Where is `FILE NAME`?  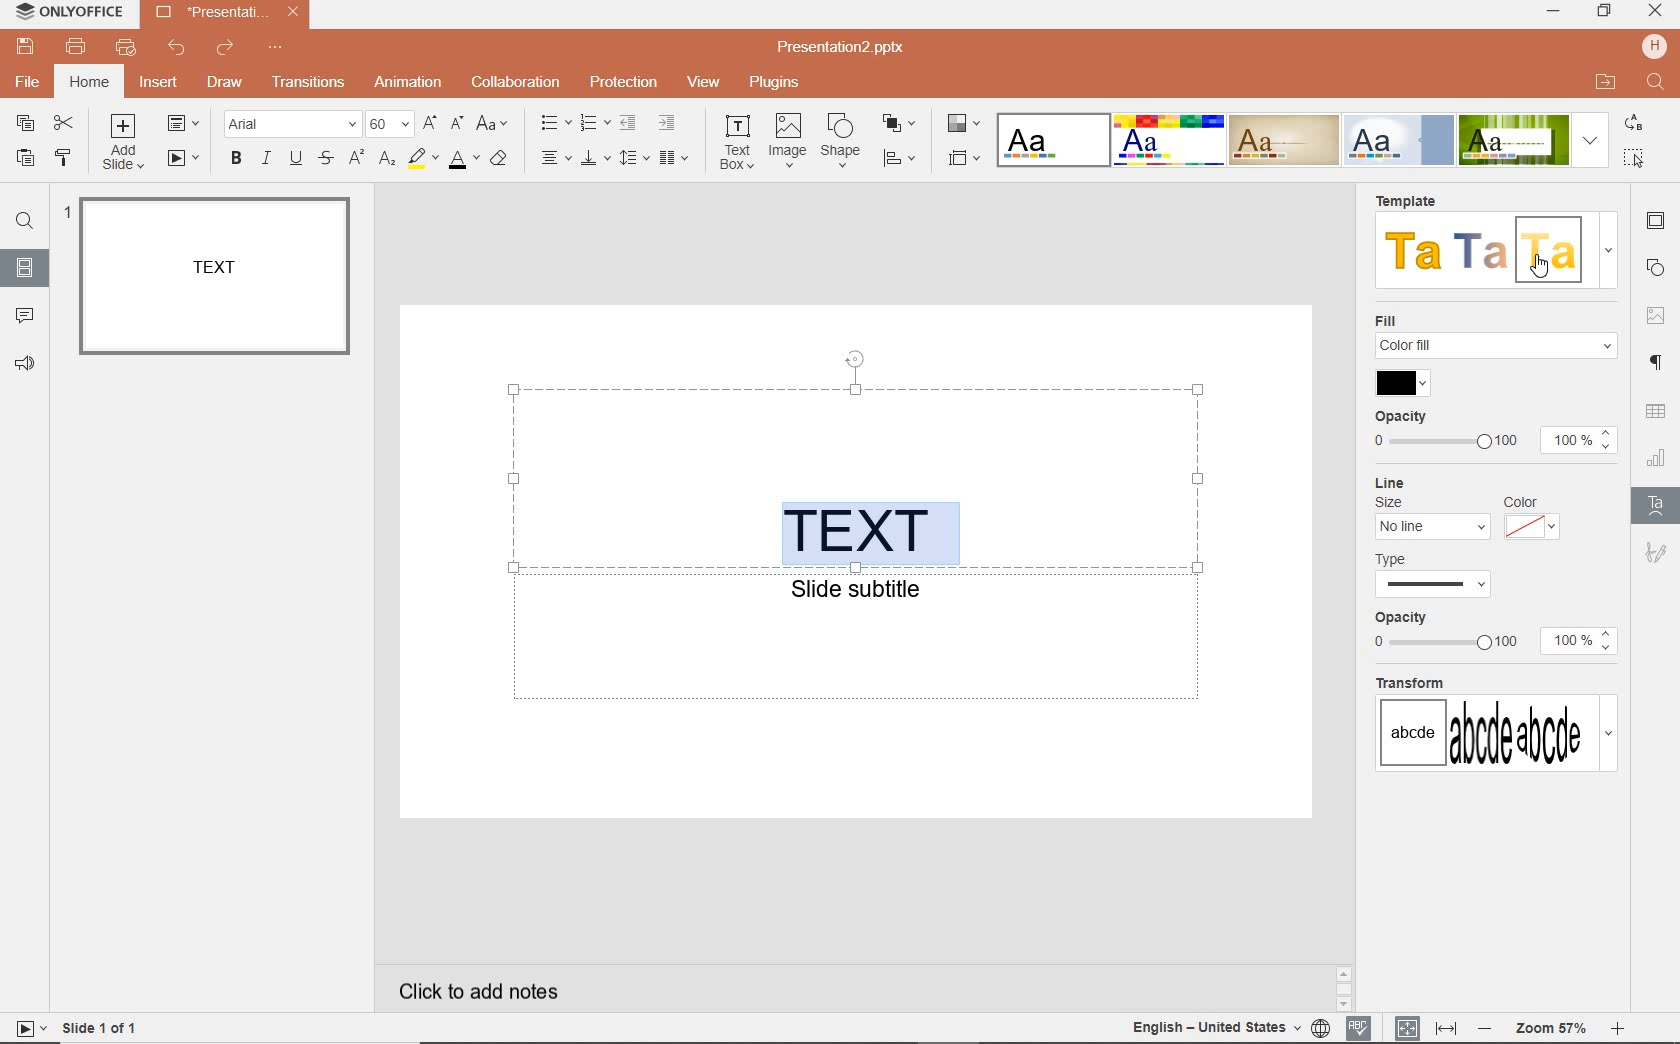
FILE NAME is located at coordinates (210, 11).